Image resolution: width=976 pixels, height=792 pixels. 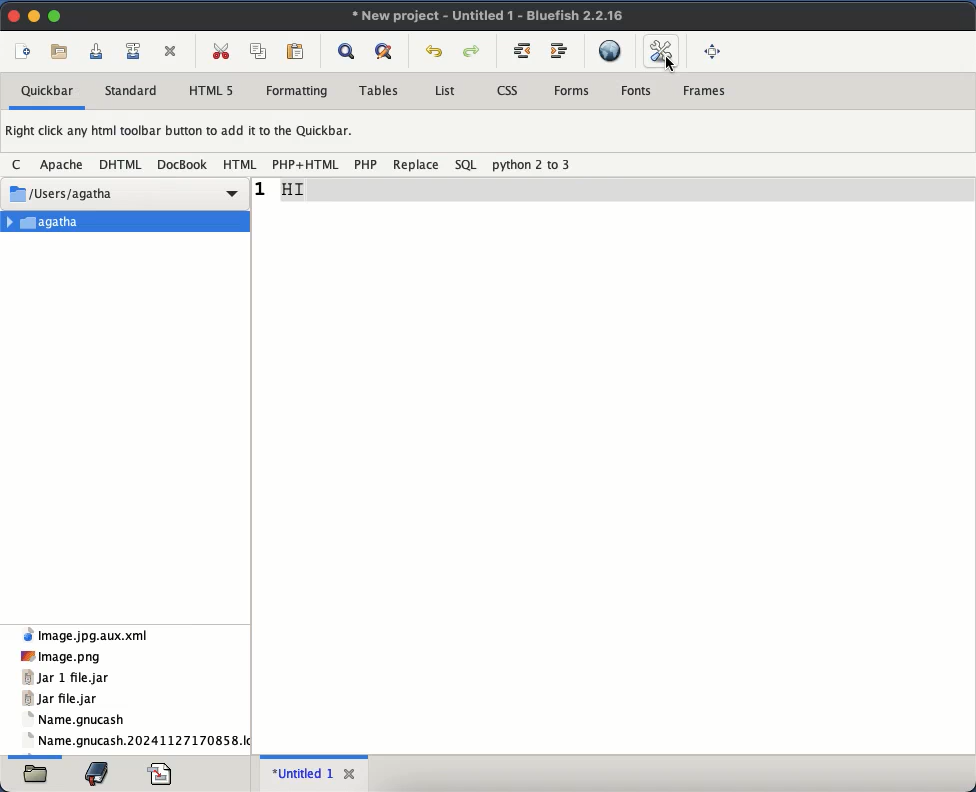 What do you see at coordinates (559, 54) in the screenshot?
I see `indent` at bounding box center [559, 54].